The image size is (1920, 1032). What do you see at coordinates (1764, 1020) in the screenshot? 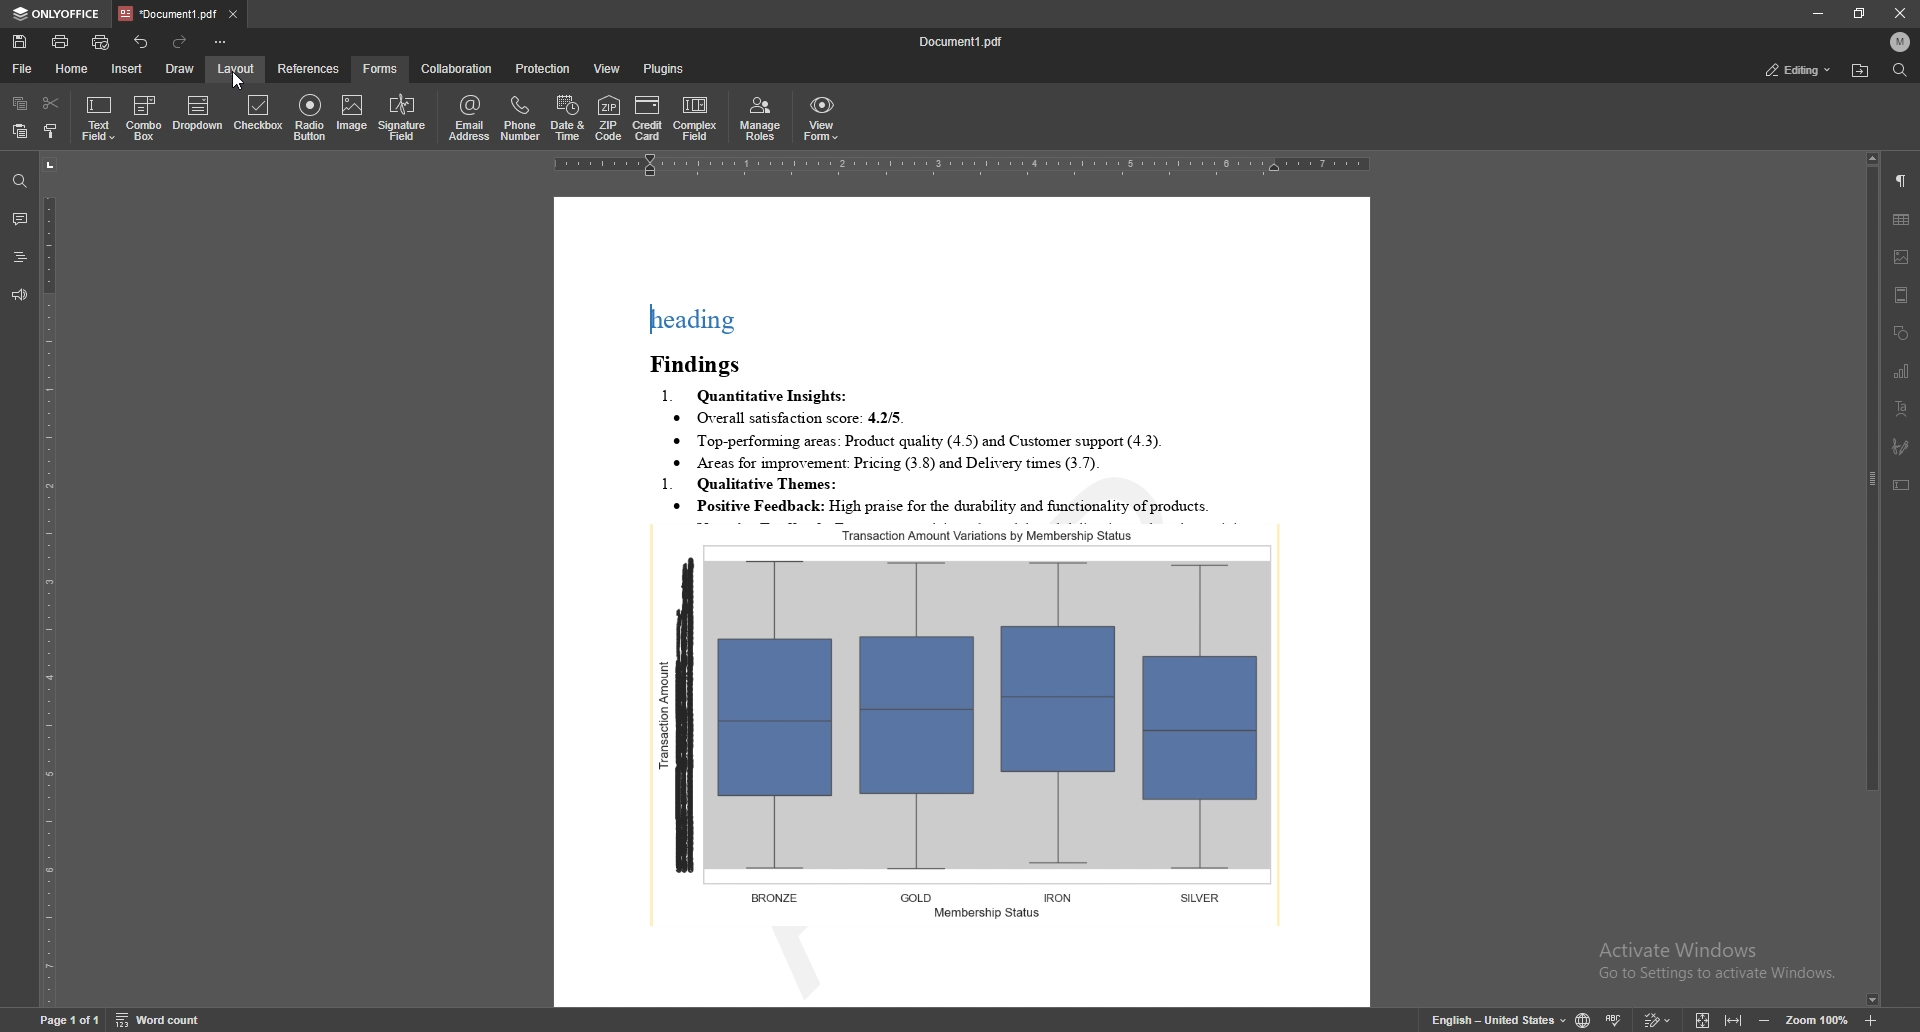
I see `zoom out` at bounding box center [1764, 1020].